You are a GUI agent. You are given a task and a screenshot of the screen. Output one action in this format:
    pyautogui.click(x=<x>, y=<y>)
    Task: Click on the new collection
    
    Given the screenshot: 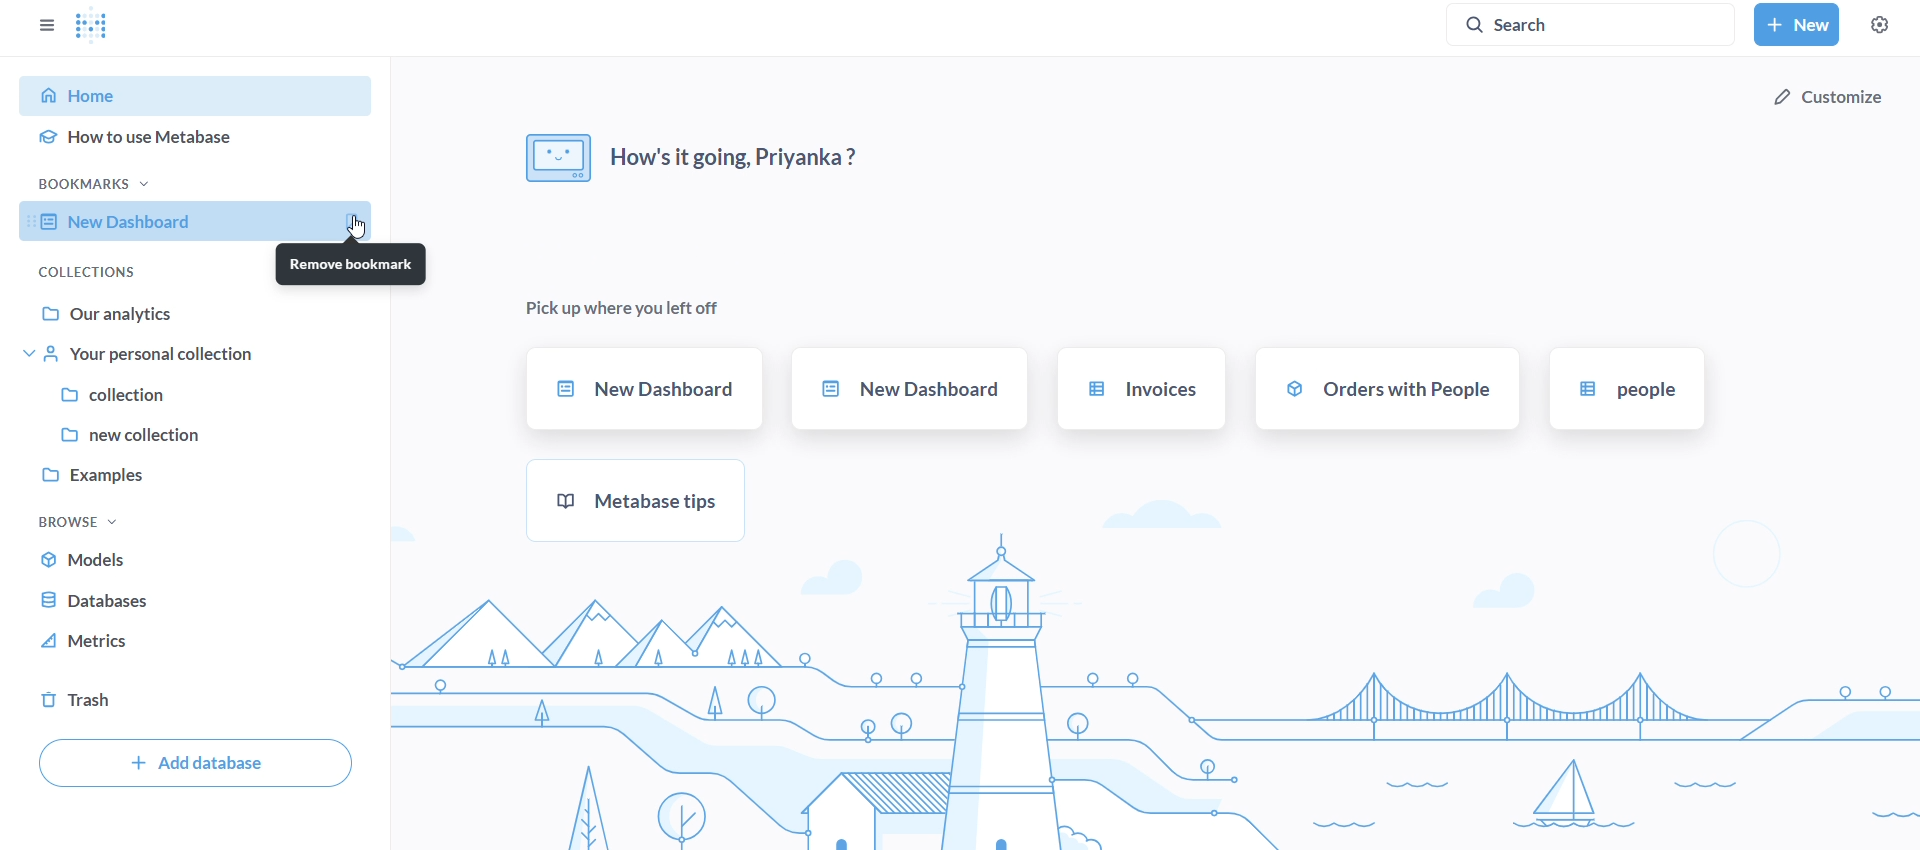 What is the action you would take?
    pyautogui.click(x=201, y=434)
    